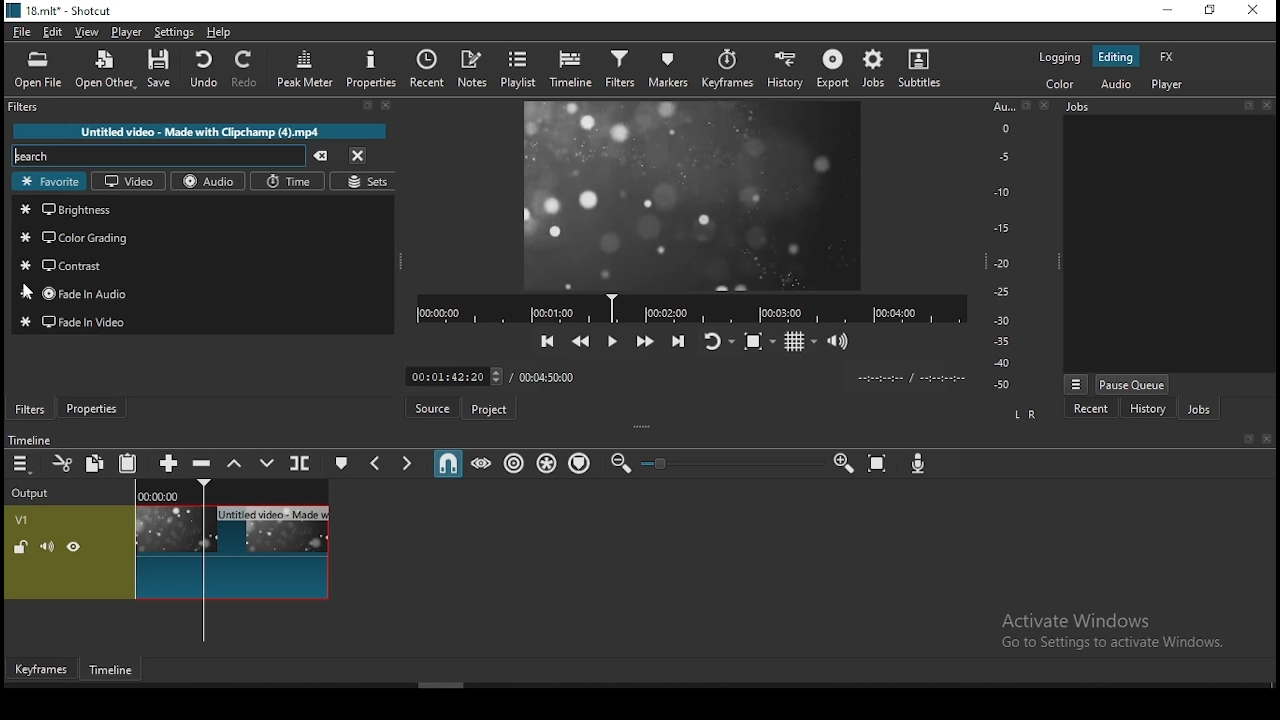 The image size is (1280, 720). What do you see at coordinates (113, 671) in the screenshot?
I see `timeline` at bounding box center [113, 671].